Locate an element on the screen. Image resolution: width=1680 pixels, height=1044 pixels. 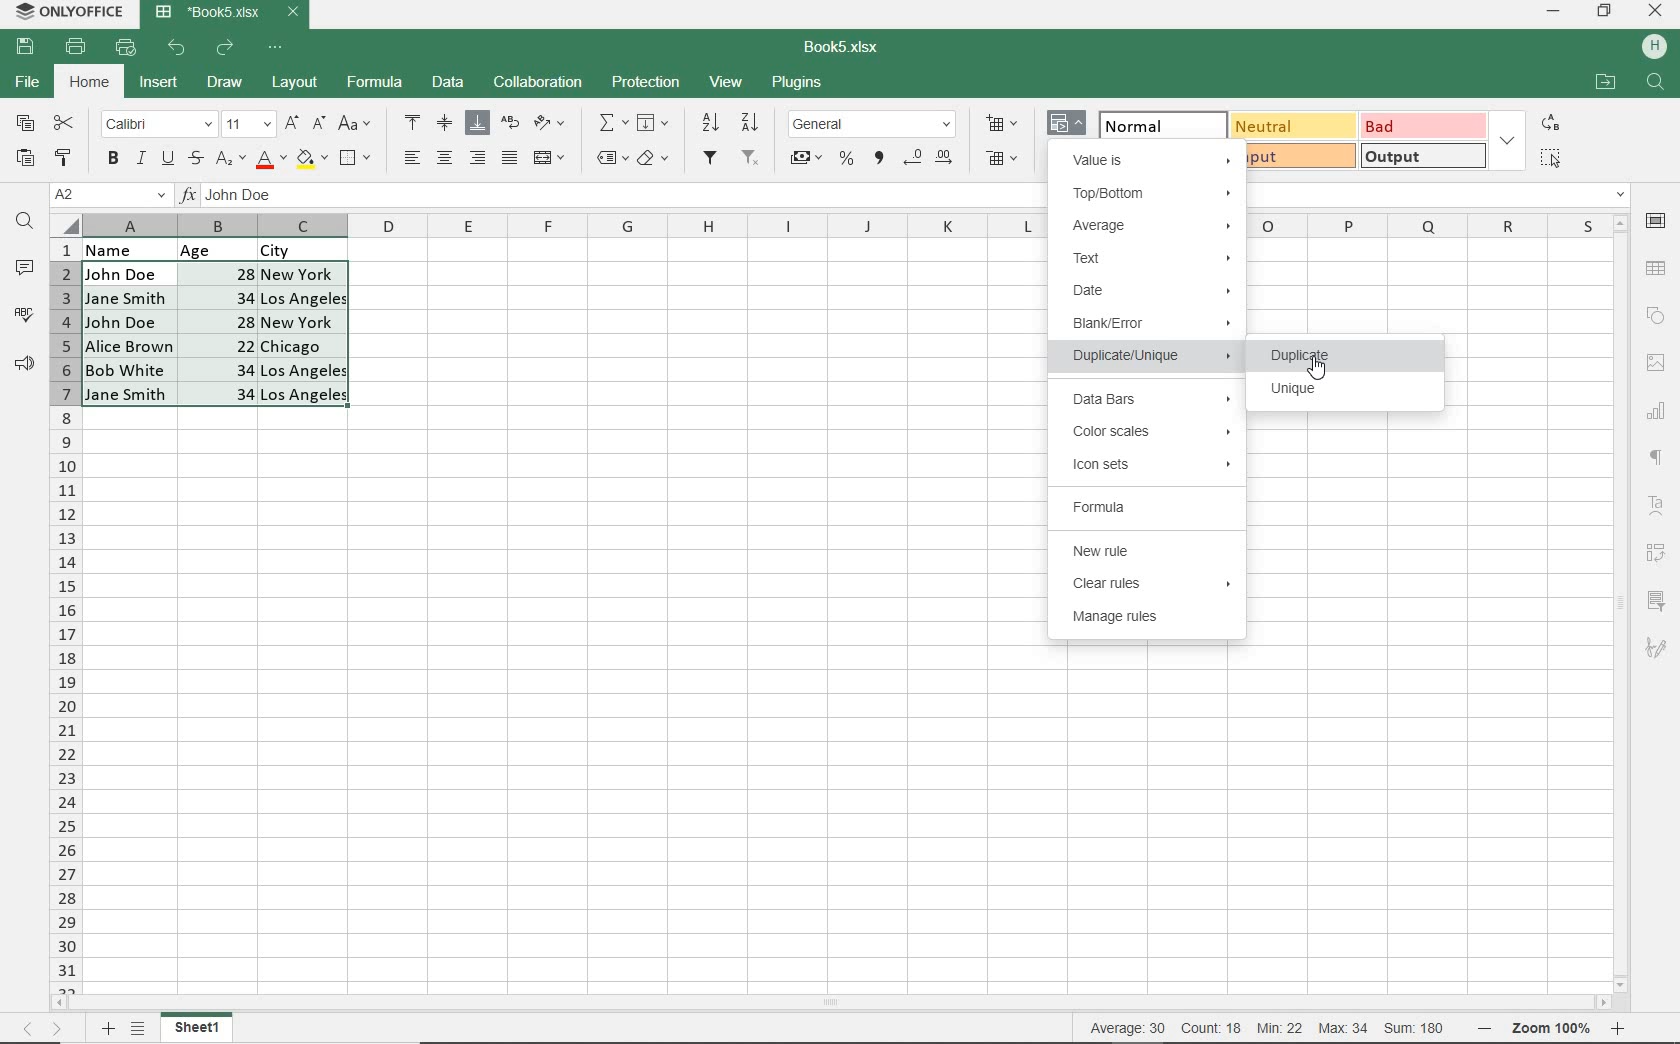
INCREMENT FONT SIZE is located at coordinates (292, 123).